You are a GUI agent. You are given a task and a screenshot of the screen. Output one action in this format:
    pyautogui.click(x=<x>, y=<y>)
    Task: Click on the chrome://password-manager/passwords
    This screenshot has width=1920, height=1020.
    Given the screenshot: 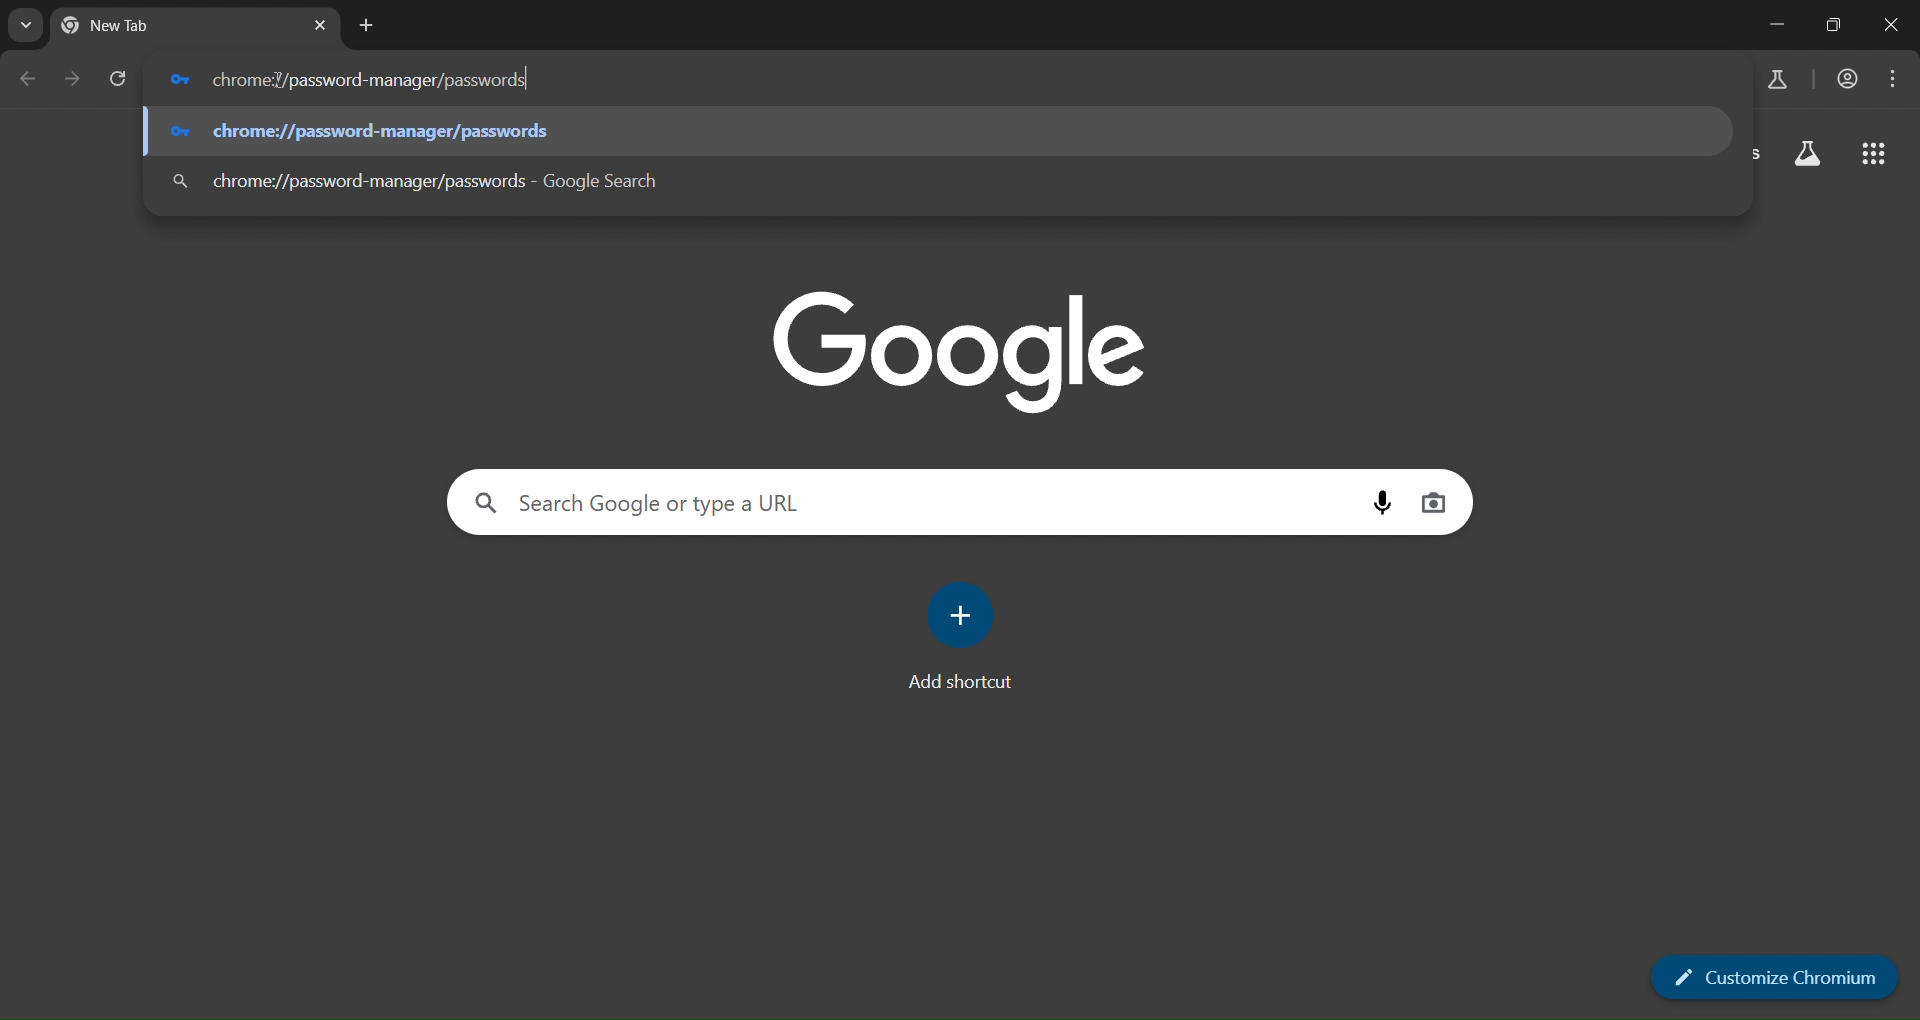 What is the action you would take?
    pyautogui.click(x=469, y=181)
    